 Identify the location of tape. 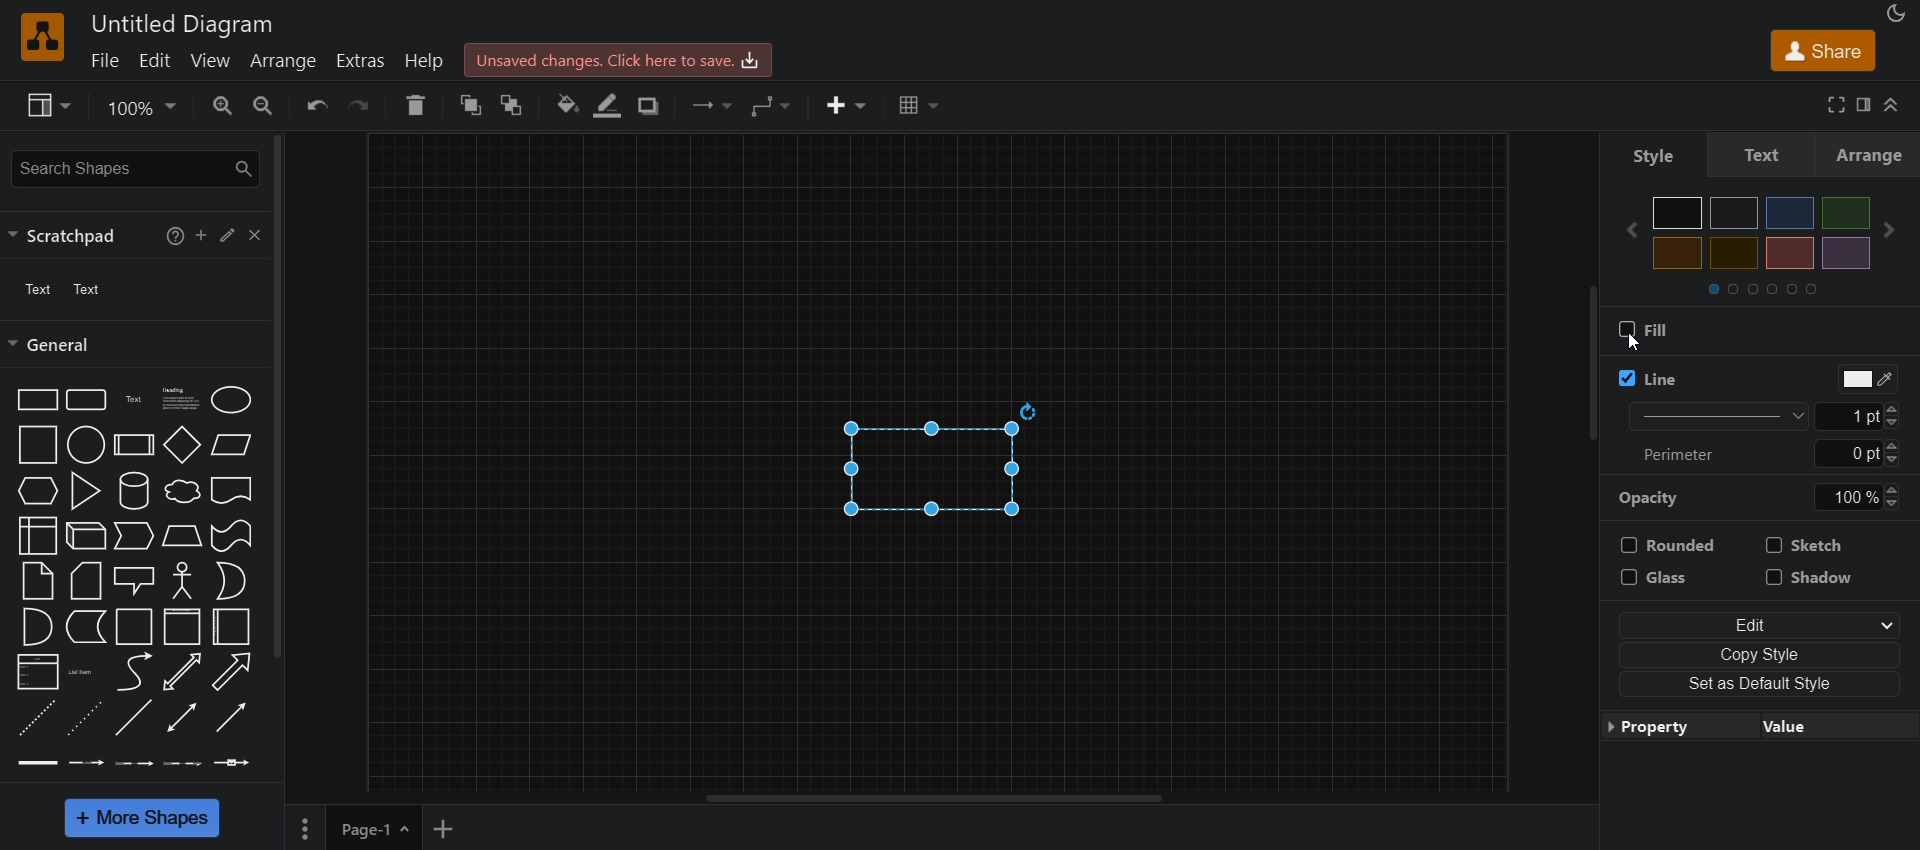
(233, 537).